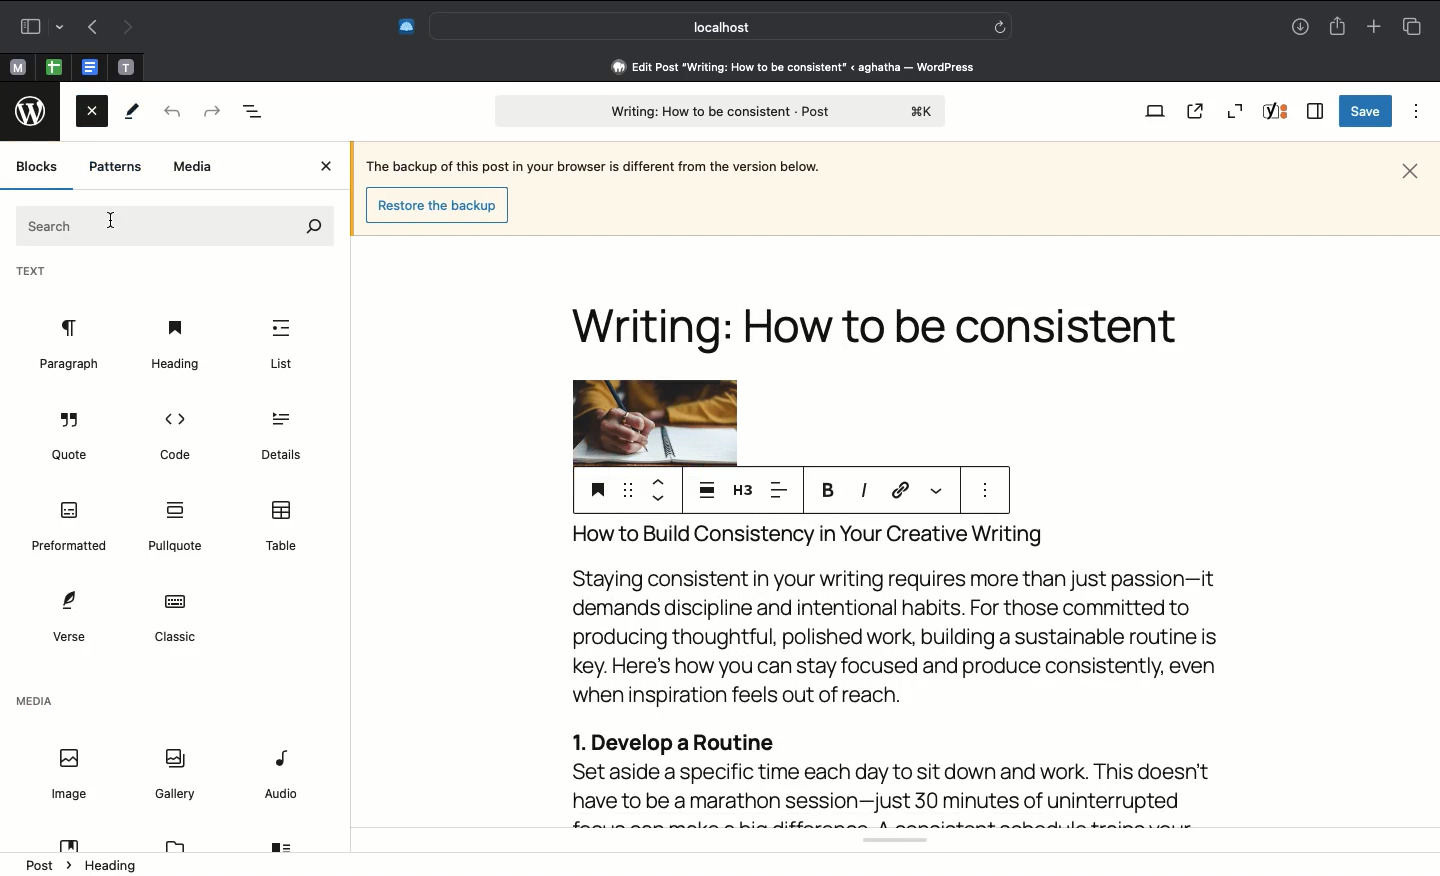 The image size is (1440, 876). I want to click on Wordpress, so click(34, 110).